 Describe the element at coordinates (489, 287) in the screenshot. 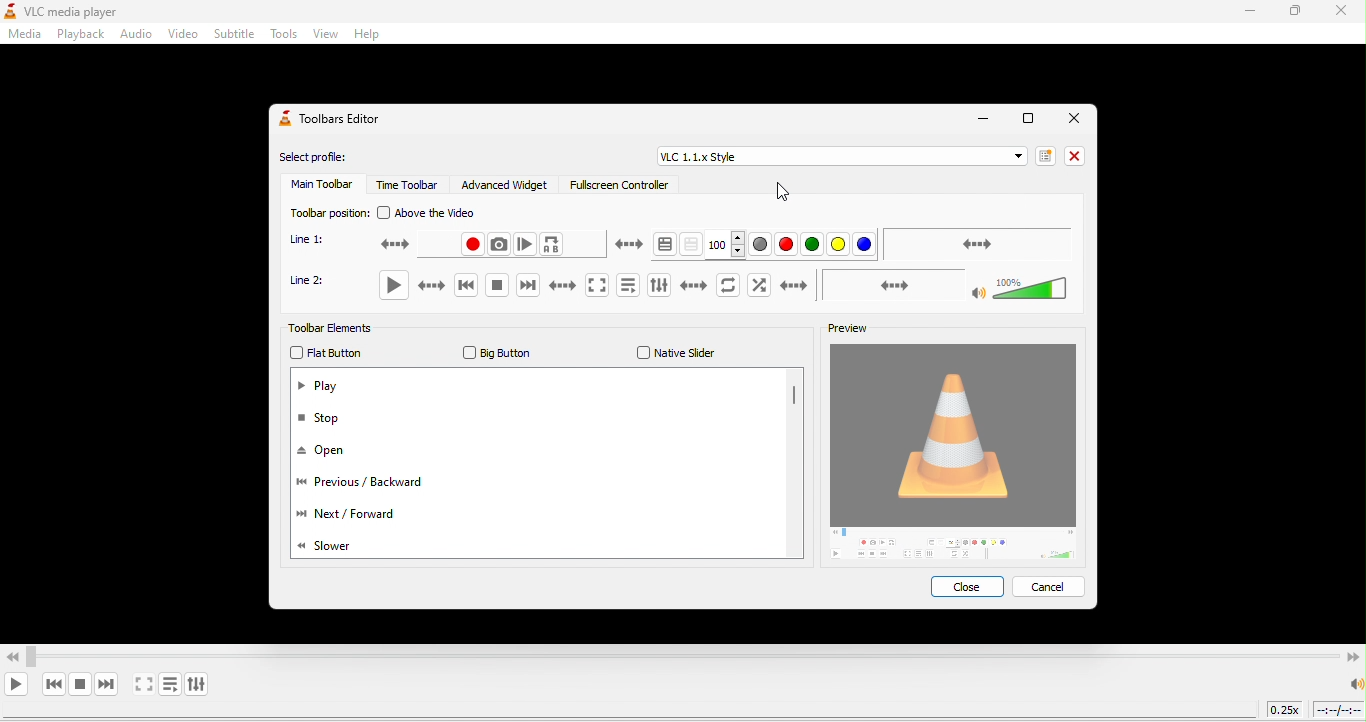

I see `stop to playback` at that location.